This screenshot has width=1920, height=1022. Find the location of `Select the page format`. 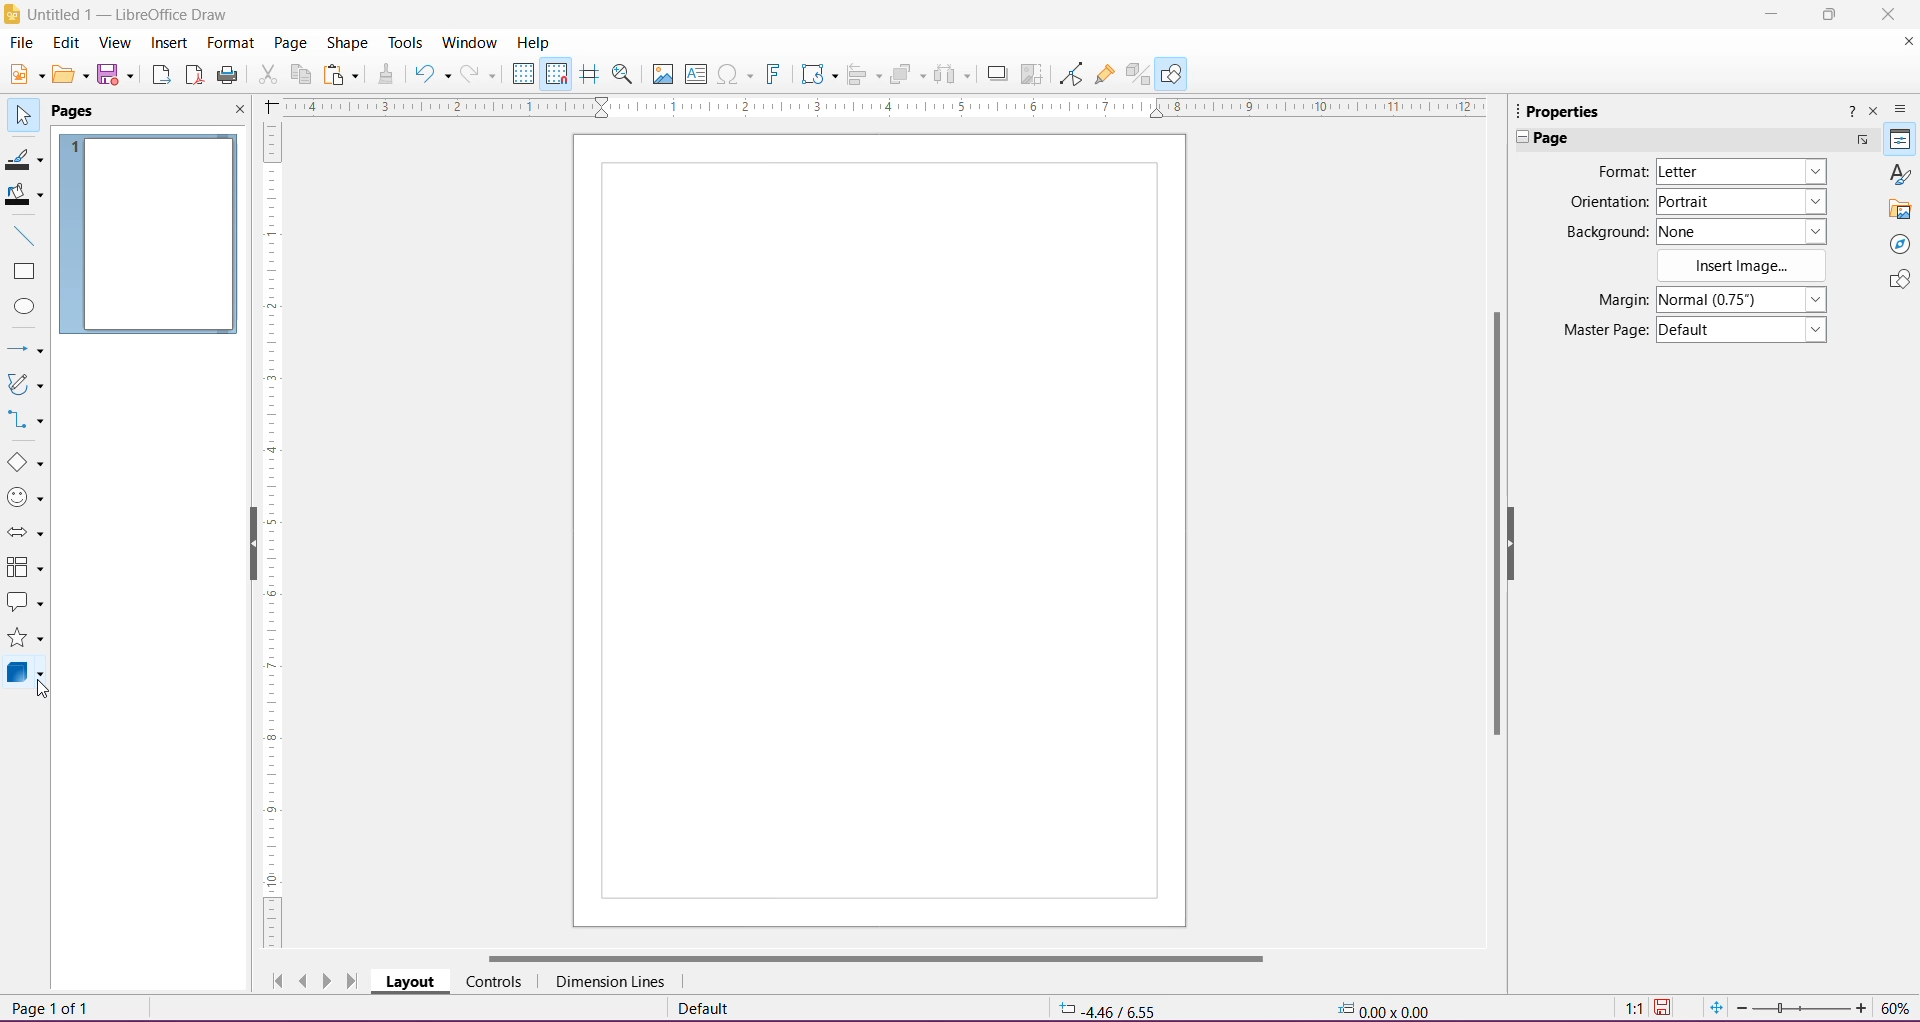

Select the page format is located at coordinates (1741, 174).